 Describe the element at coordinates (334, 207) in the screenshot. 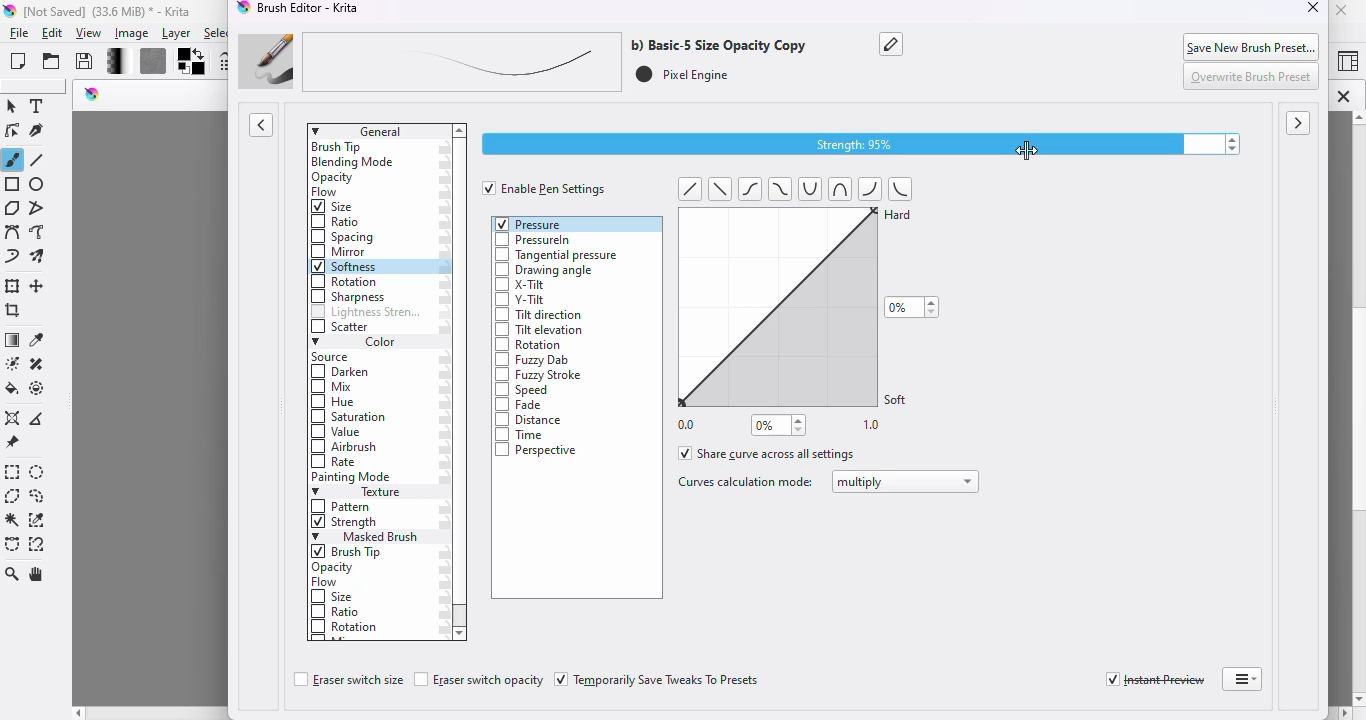

I see `size` at that location.